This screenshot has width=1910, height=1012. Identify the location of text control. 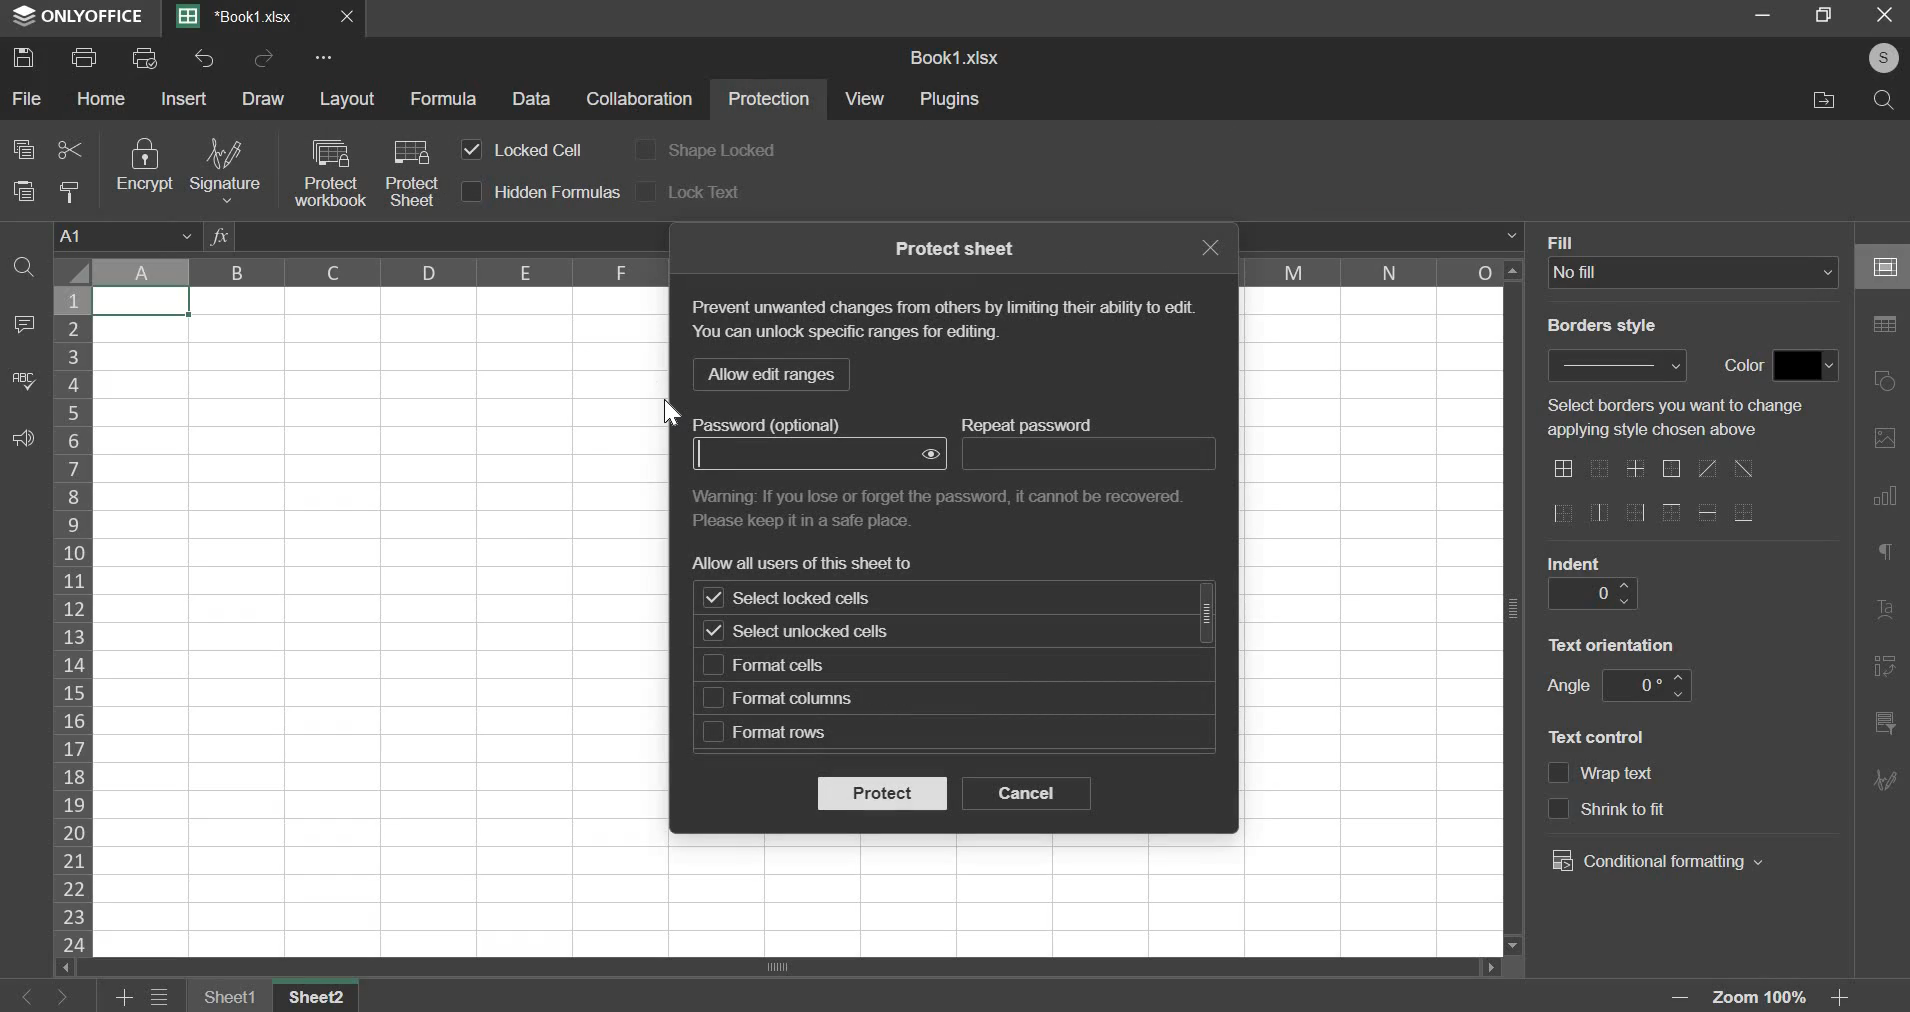
(1601, 735).